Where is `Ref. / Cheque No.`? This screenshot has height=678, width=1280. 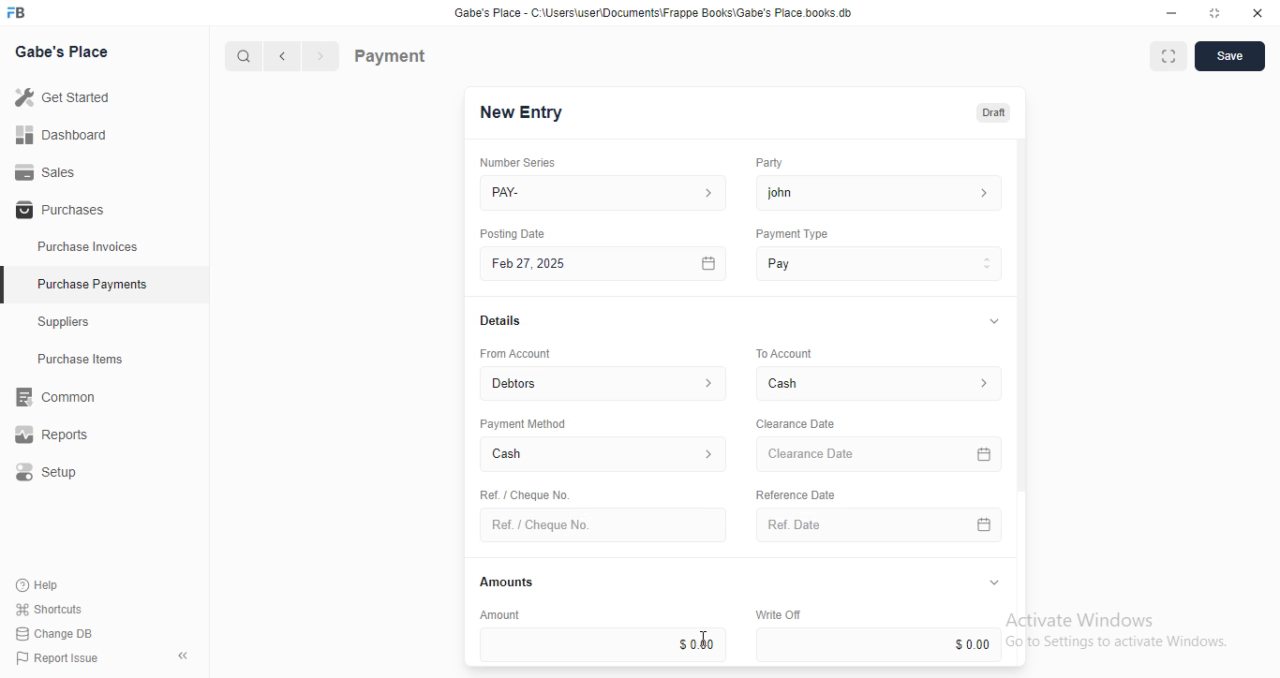 Ref. / Cheque No. is located at coordinates (602, 525).